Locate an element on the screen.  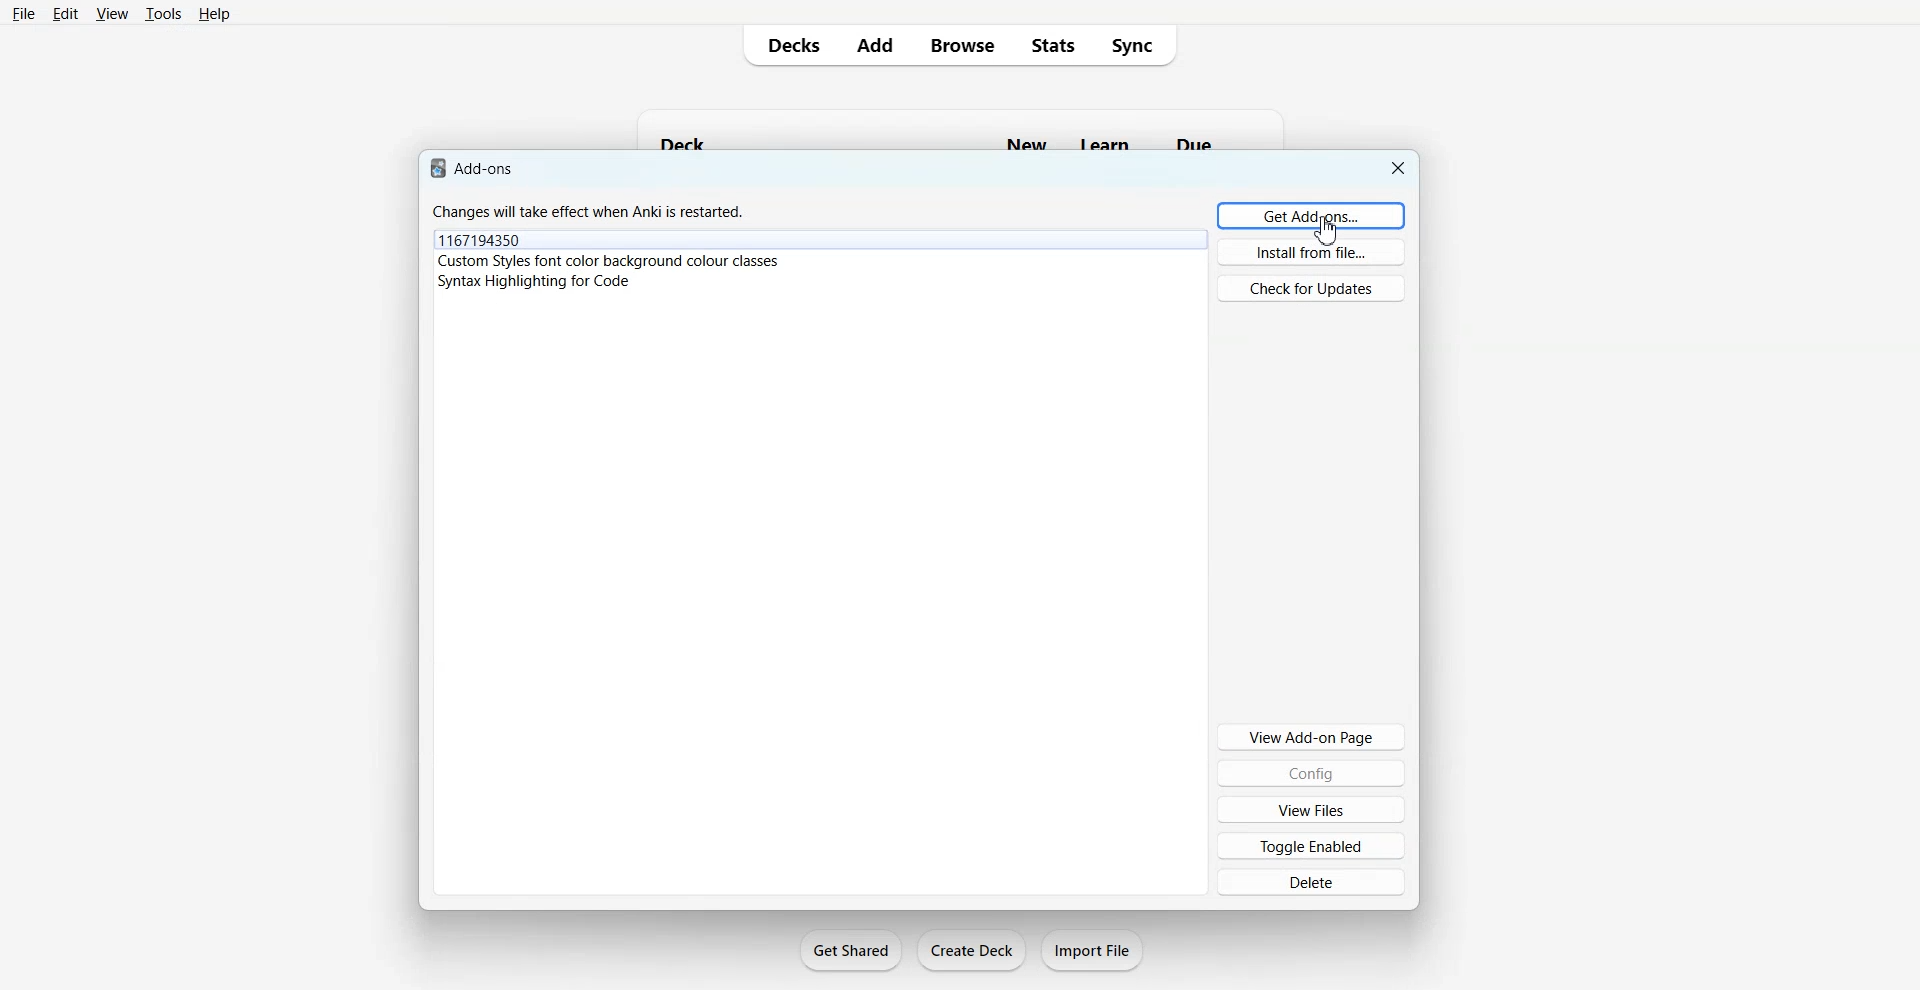
Install from file is located at coordinates (1313, 252).